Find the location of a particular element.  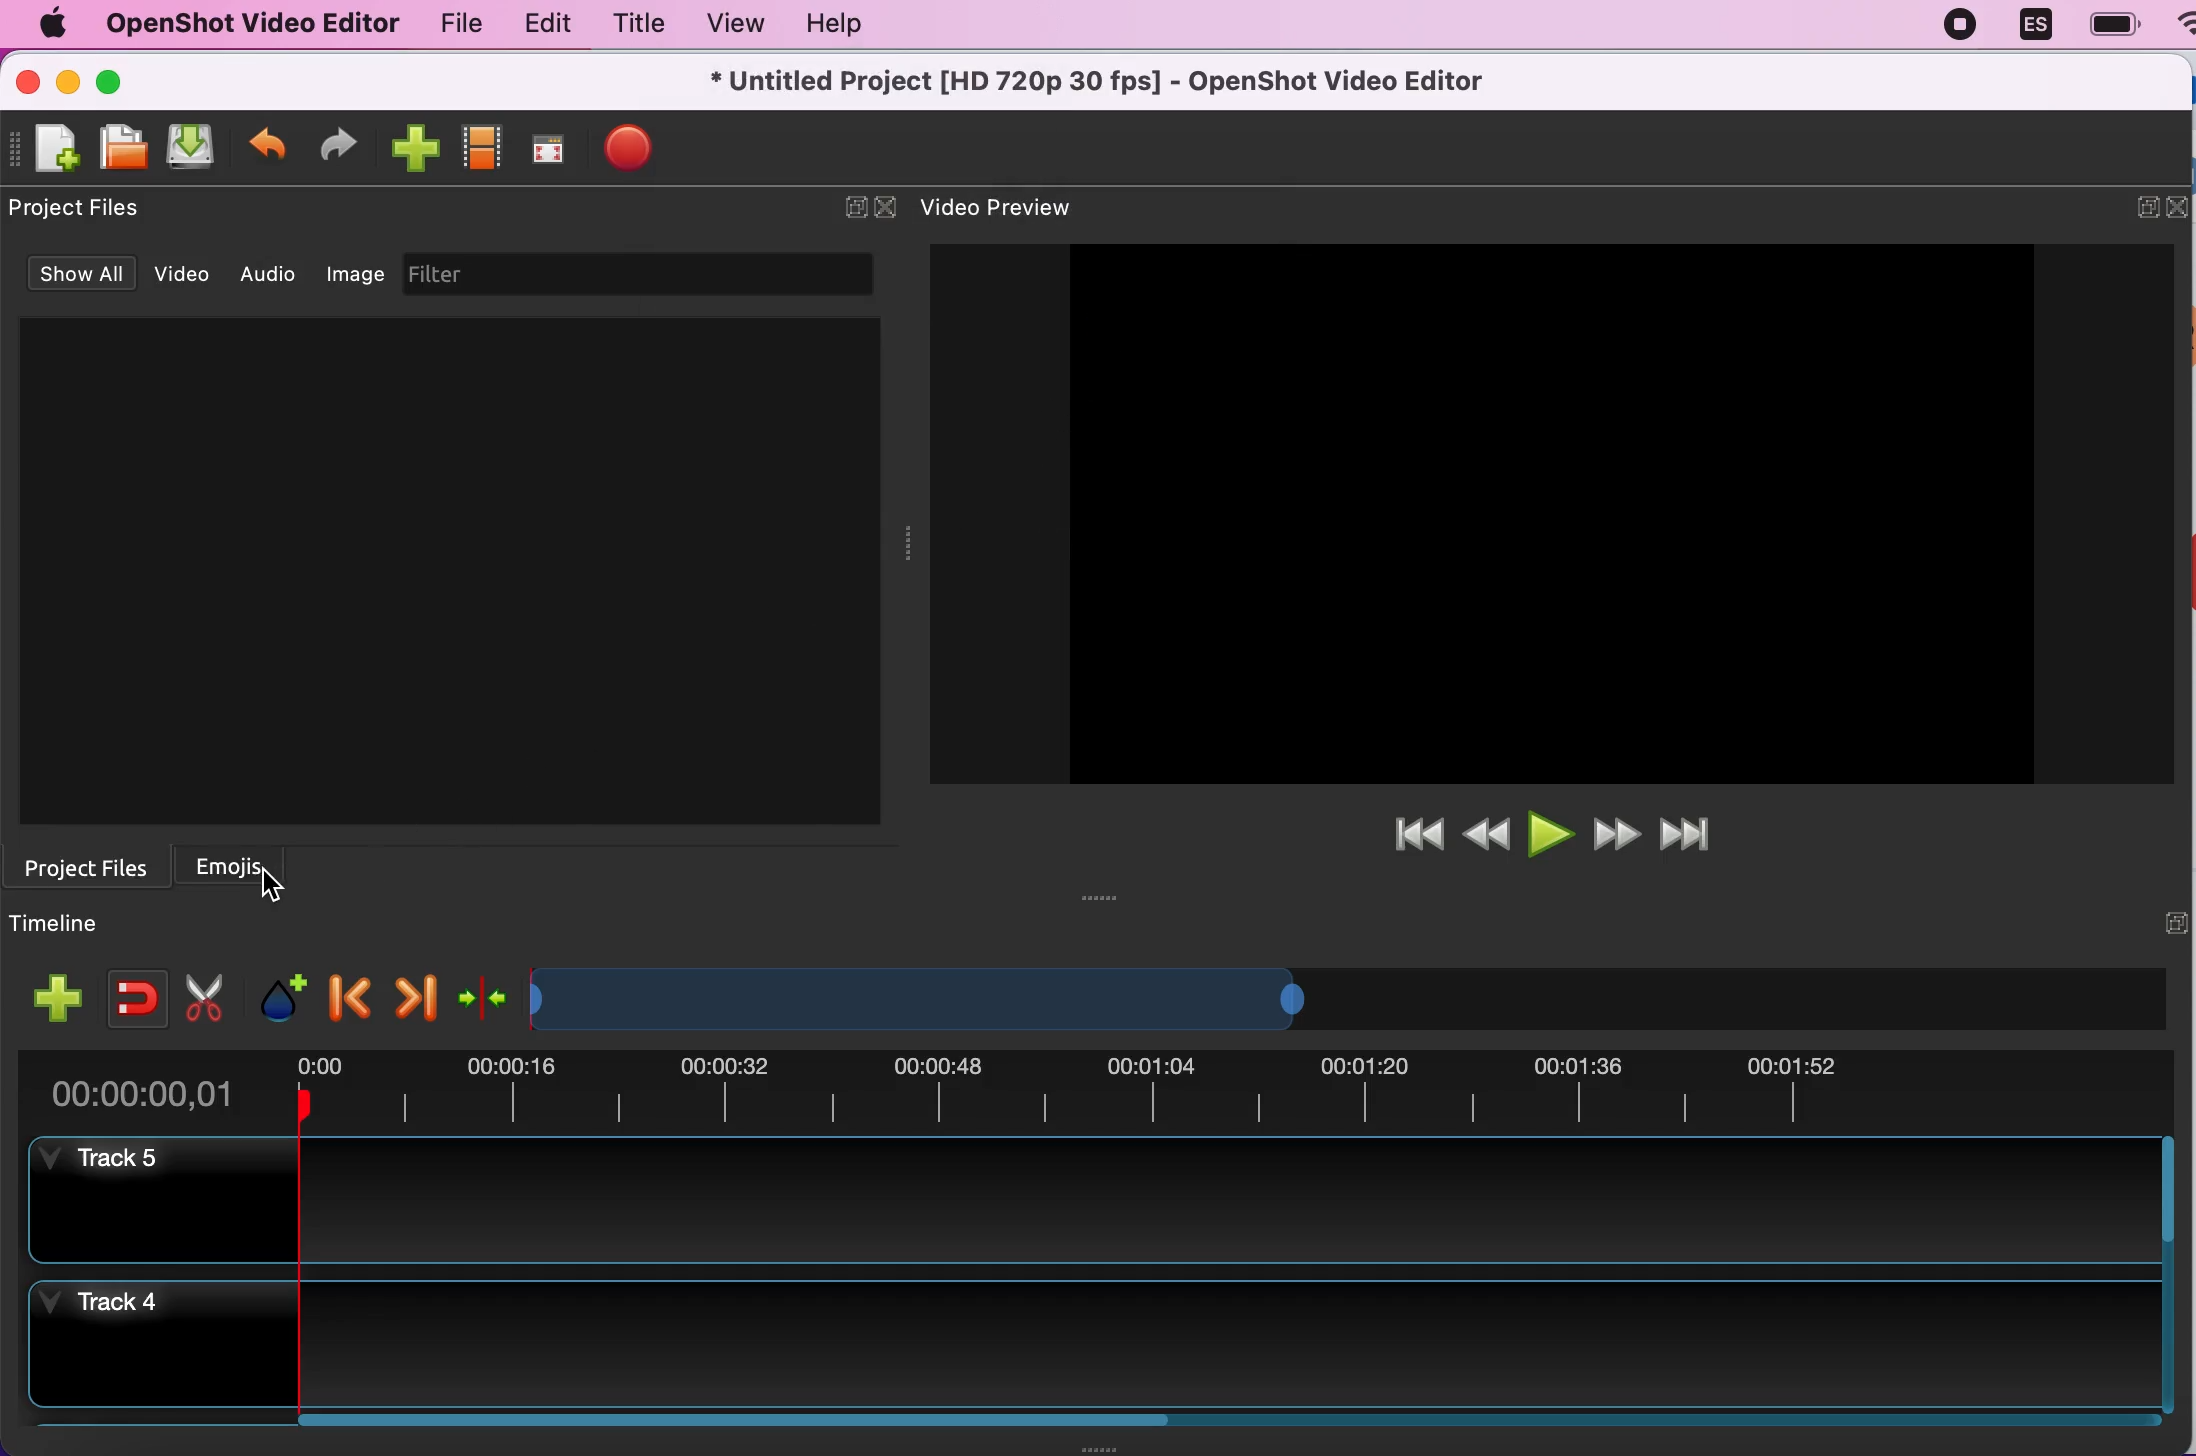

center the timeline is located at coordinates (484, 993).